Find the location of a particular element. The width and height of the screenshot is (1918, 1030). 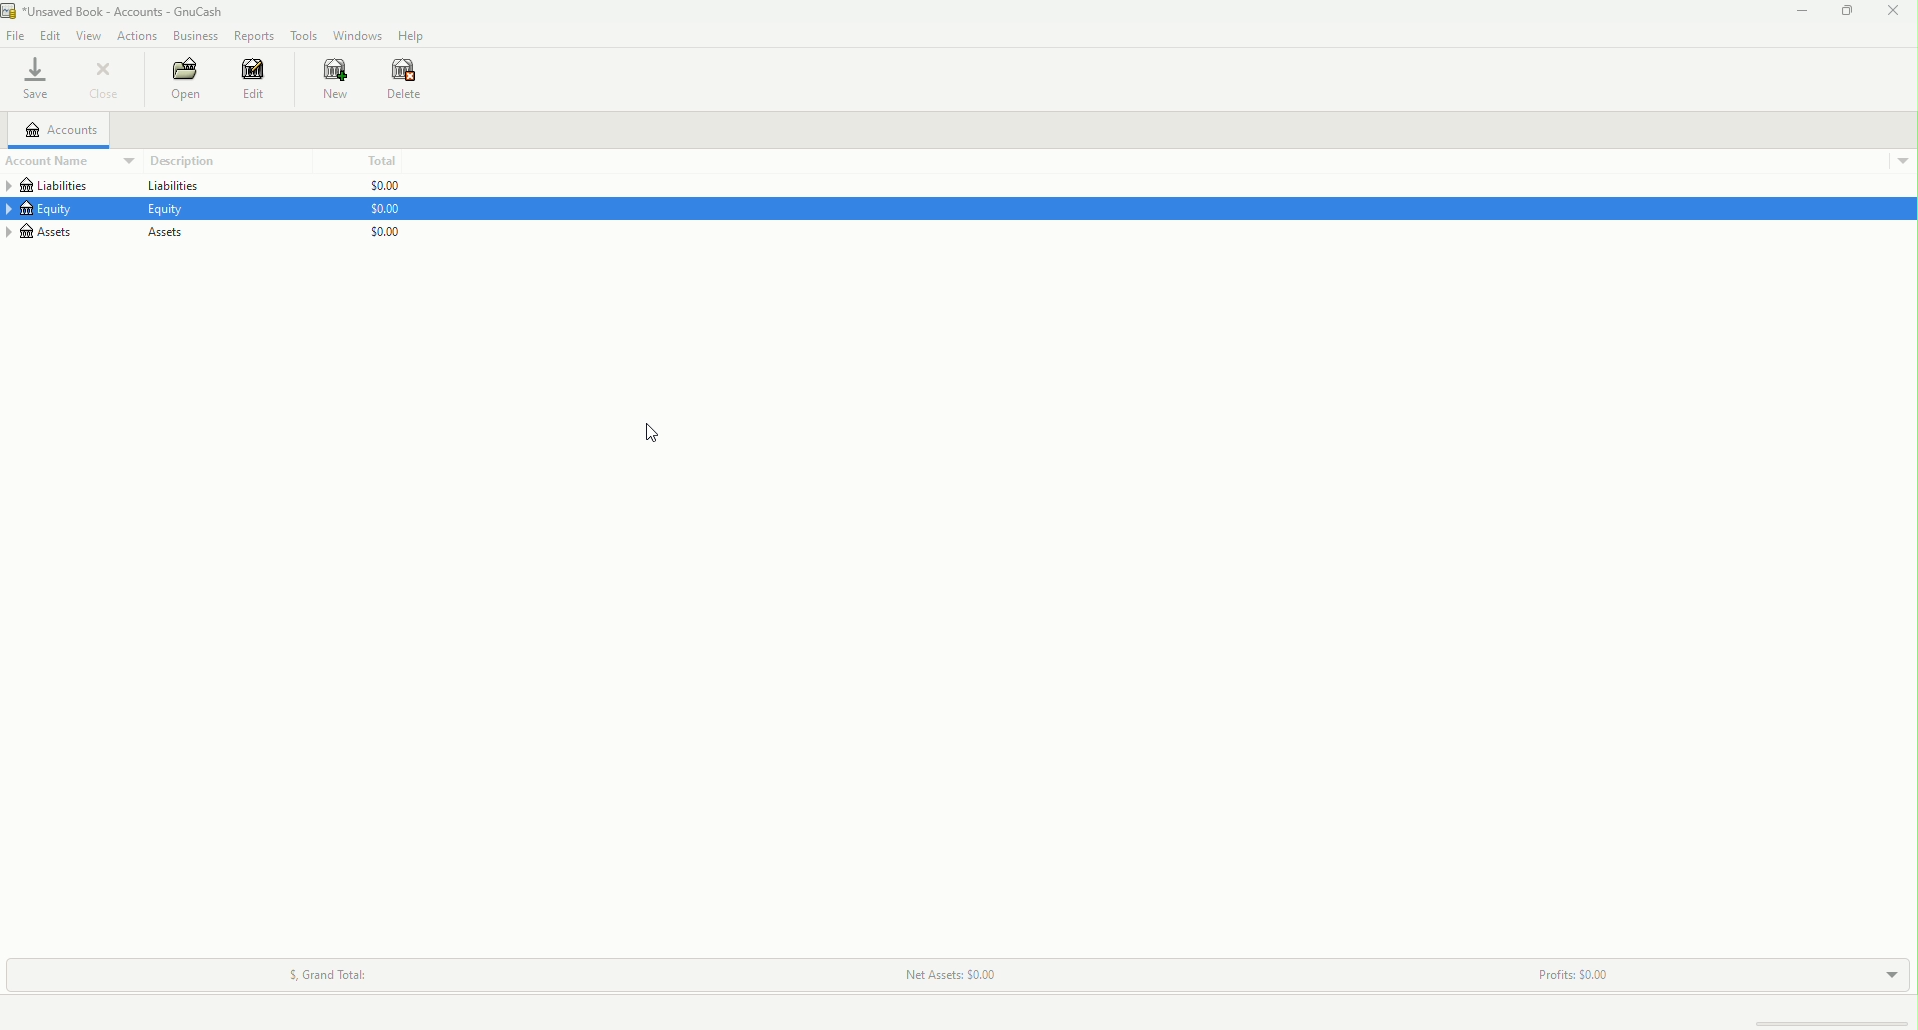

Help is located at coordinates (409, 35).